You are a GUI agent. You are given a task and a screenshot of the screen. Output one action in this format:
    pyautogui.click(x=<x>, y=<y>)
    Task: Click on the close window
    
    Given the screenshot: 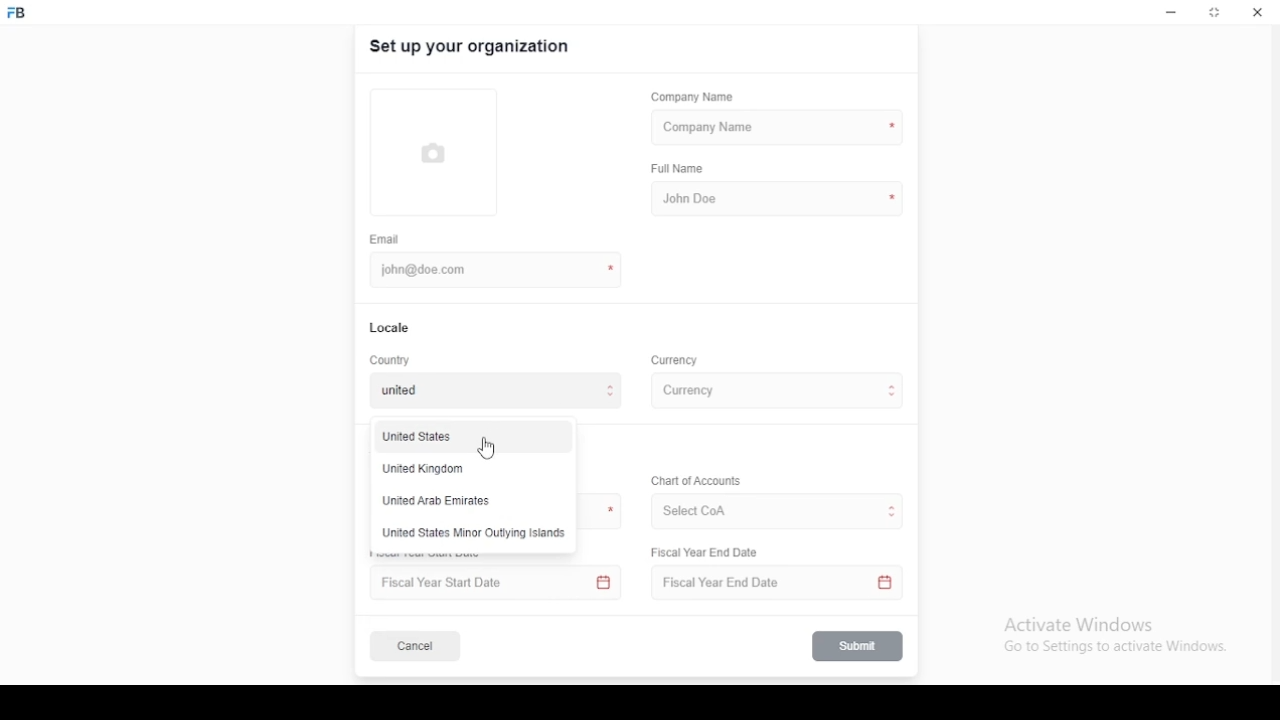 What is the action you would take?
    pyautogui.click(x=1255, y=12)
    